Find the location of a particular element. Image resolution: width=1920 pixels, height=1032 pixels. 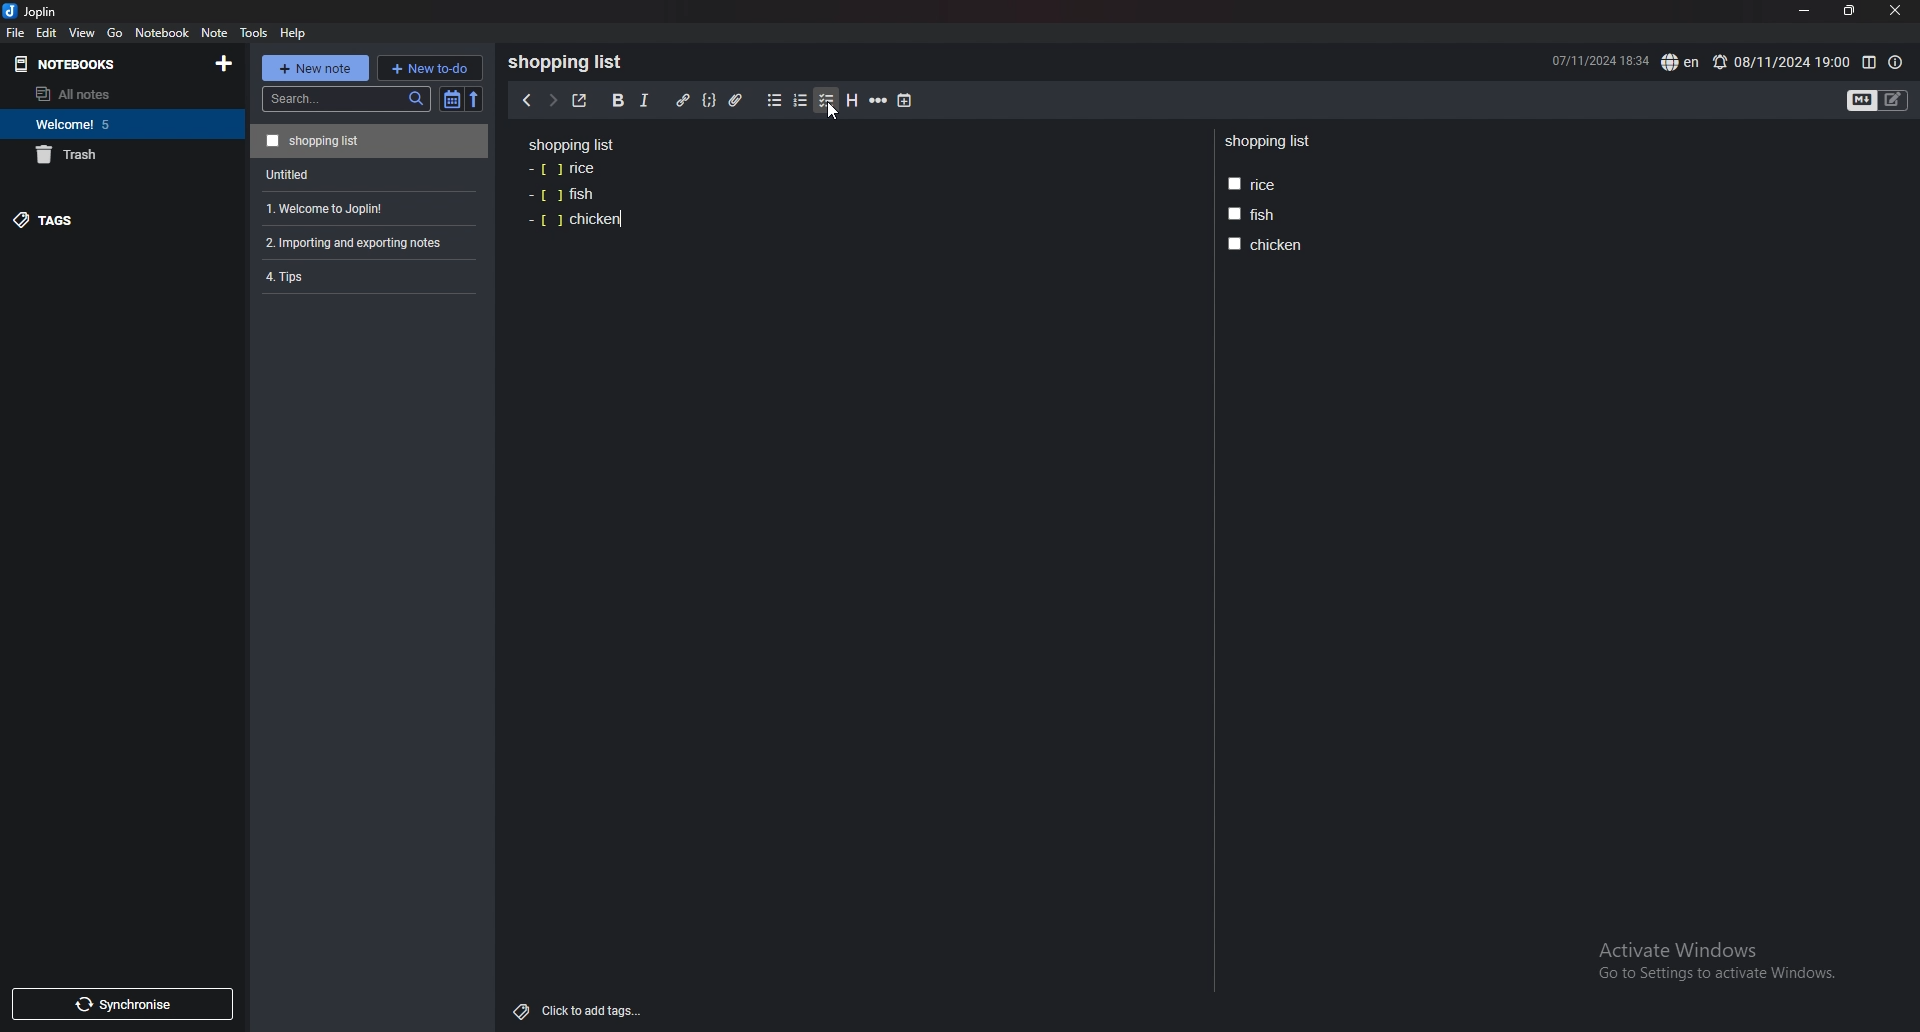

 08/11/2024 19:00 is located at coordinates (1780, 62).